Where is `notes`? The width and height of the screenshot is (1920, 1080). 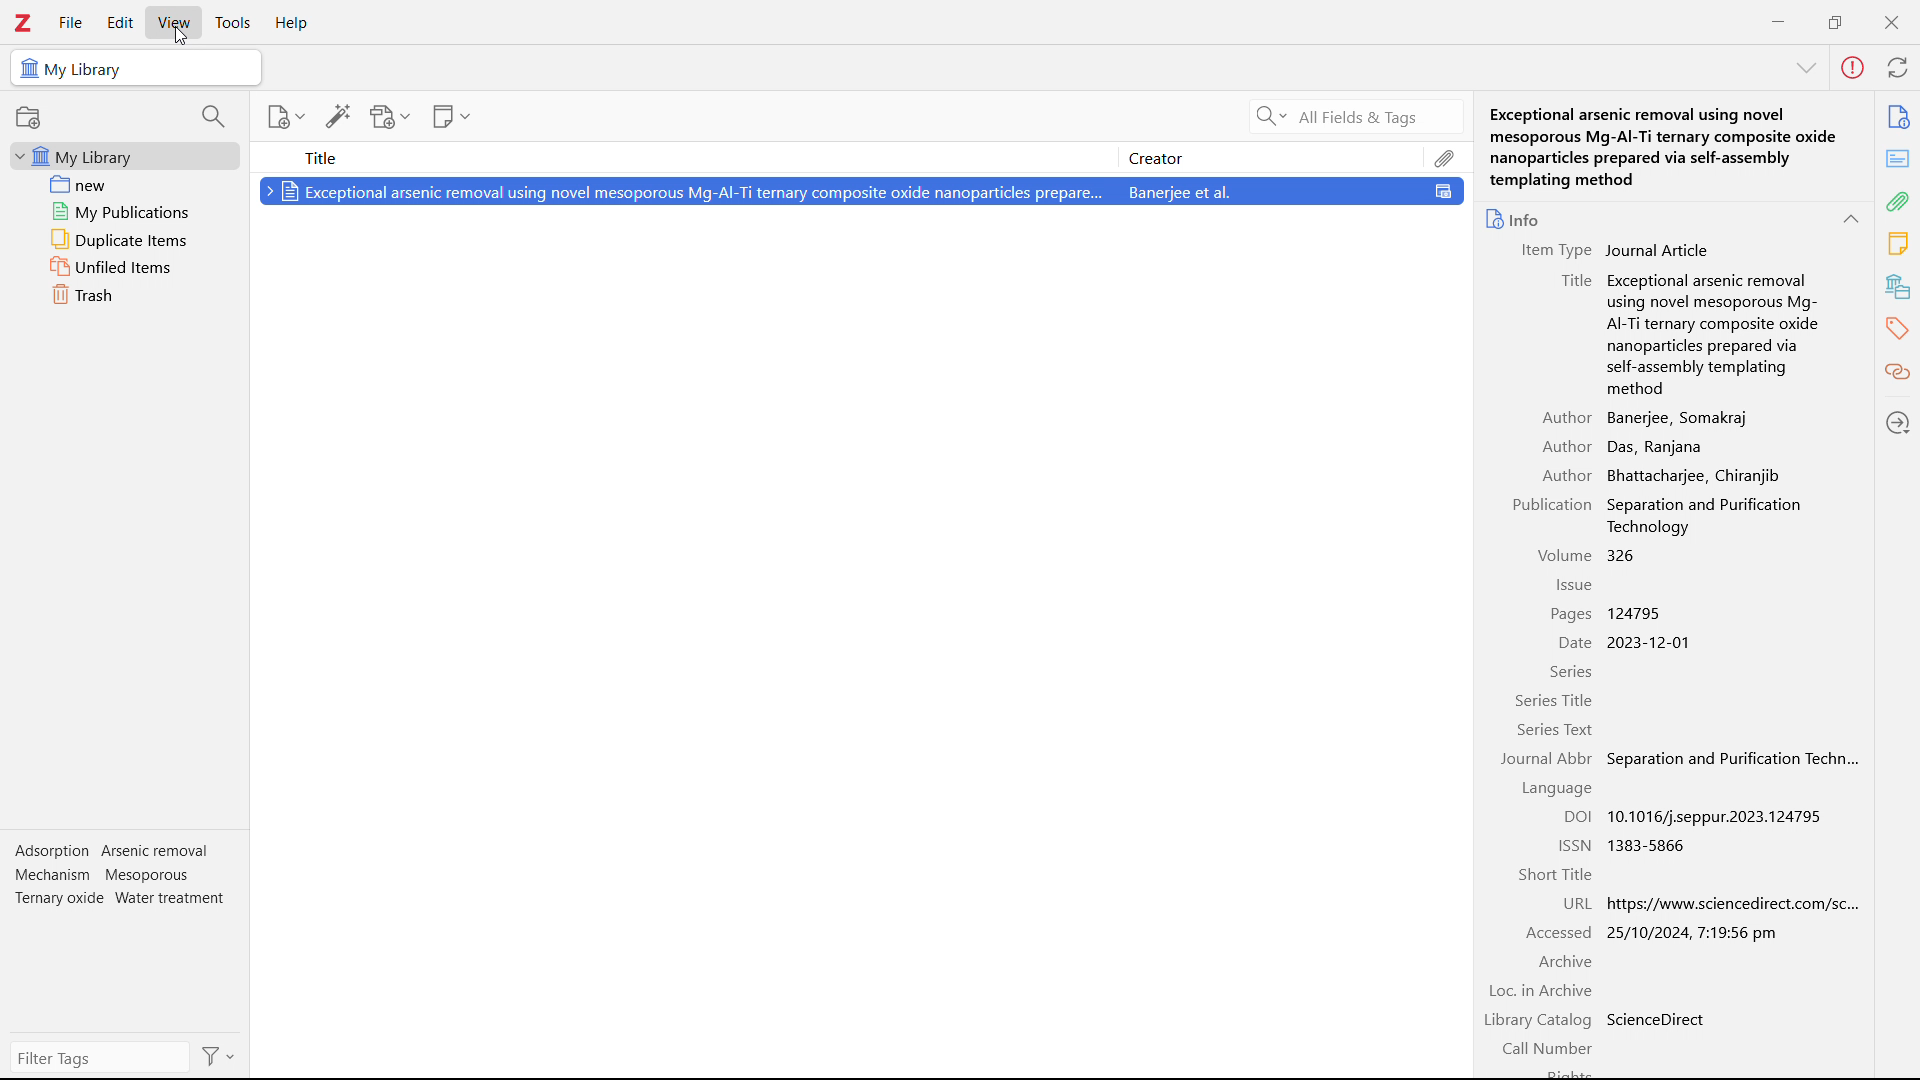 notes is located at coordinates (1898, 244).